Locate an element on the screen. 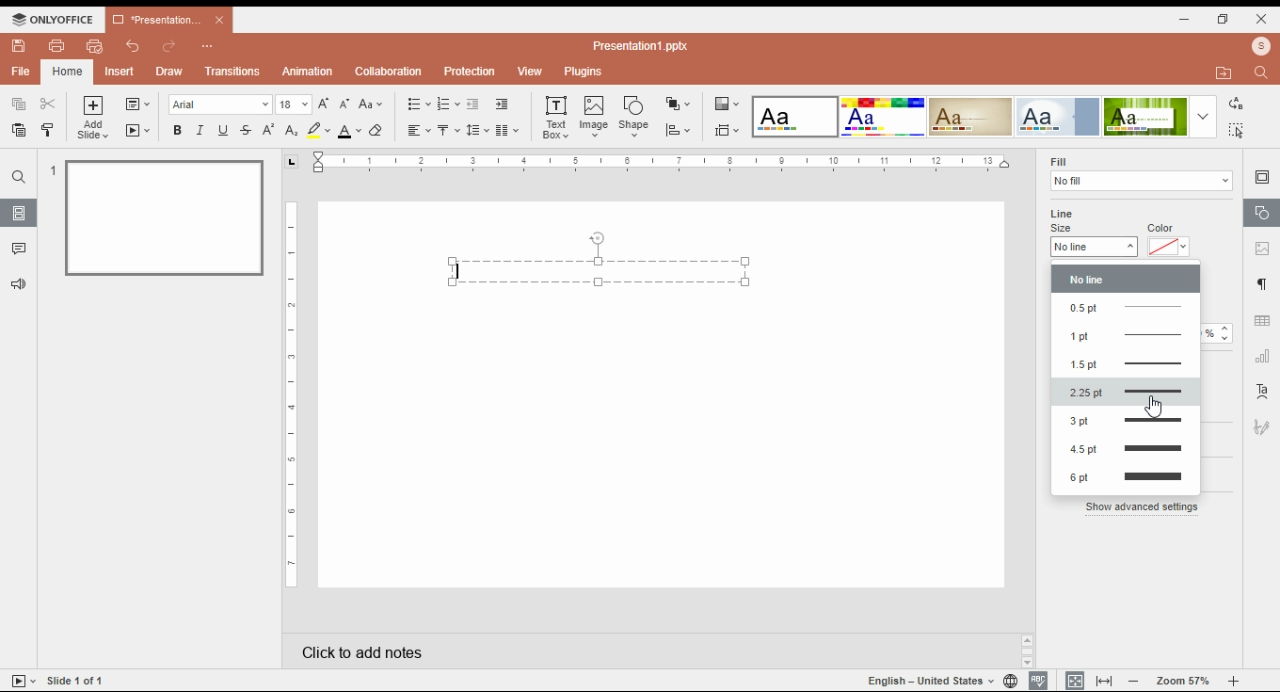 Image resolution: width=1280 pixels, height=692 pixels. redo is located at coordinates (168, 48).